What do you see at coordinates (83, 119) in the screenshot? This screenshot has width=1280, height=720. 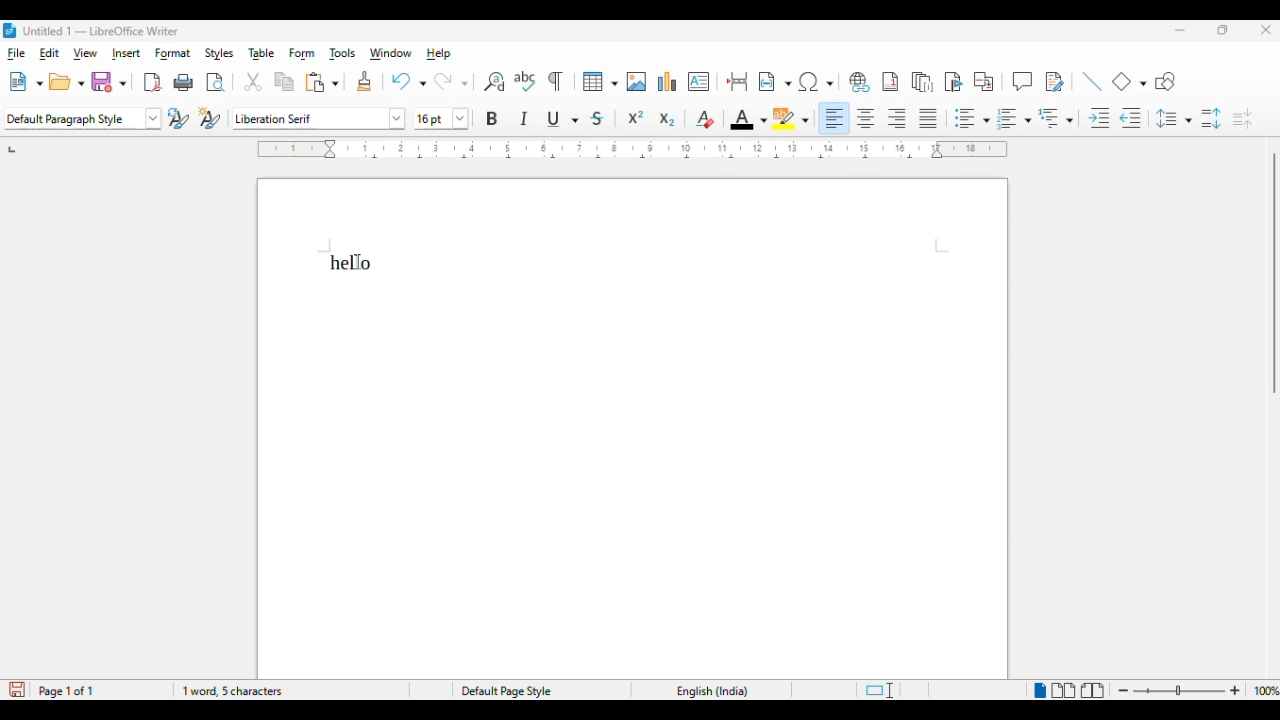 I see `set paragraph style` at bounding box center [83, 119].